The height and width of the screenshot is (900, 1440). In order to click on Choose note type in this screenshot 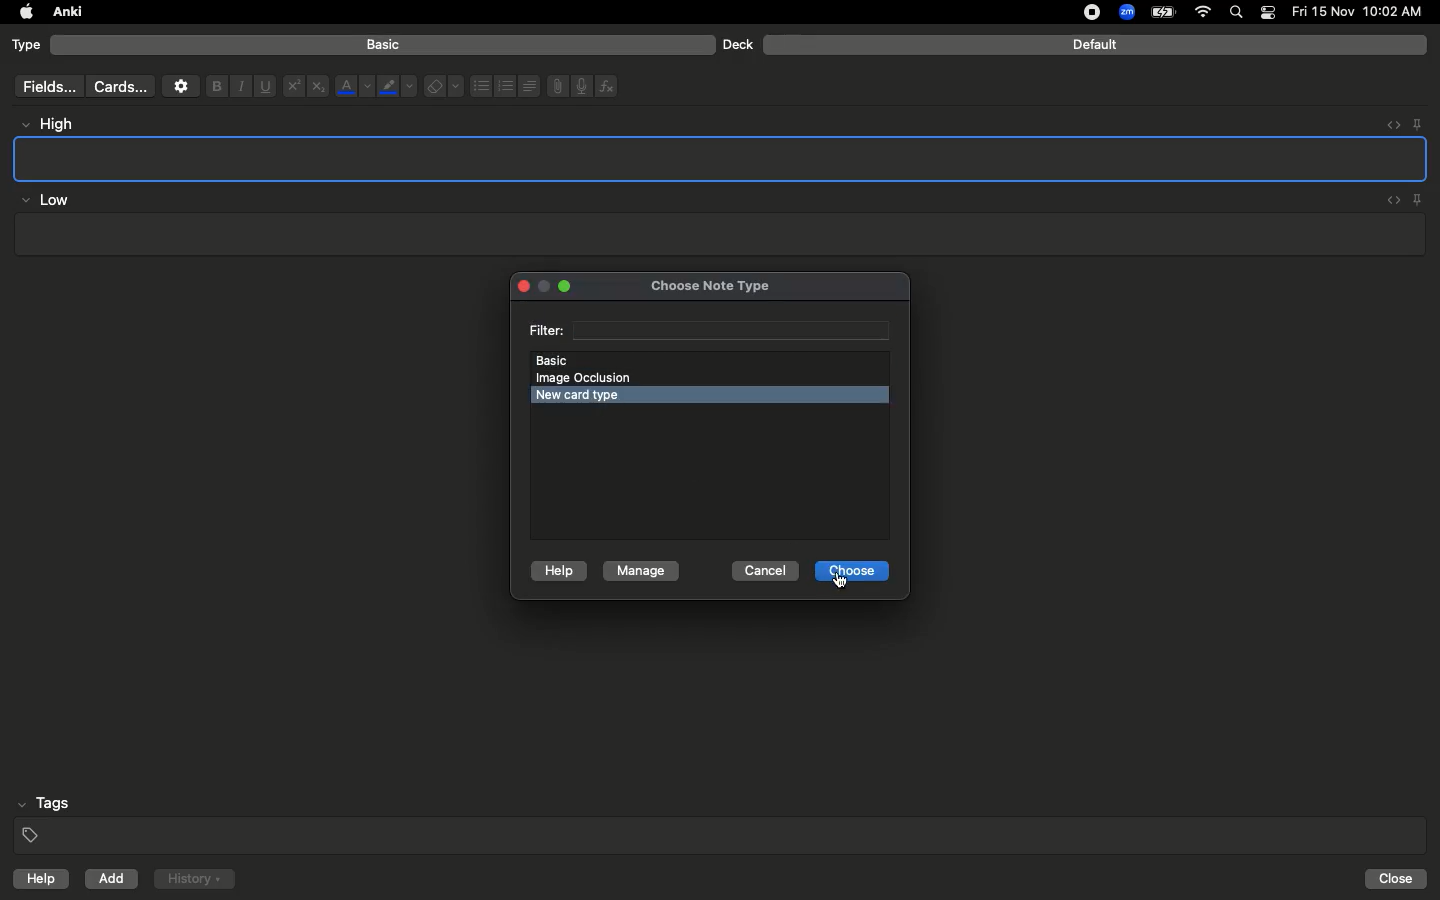, I will do `click(689, 282)`.